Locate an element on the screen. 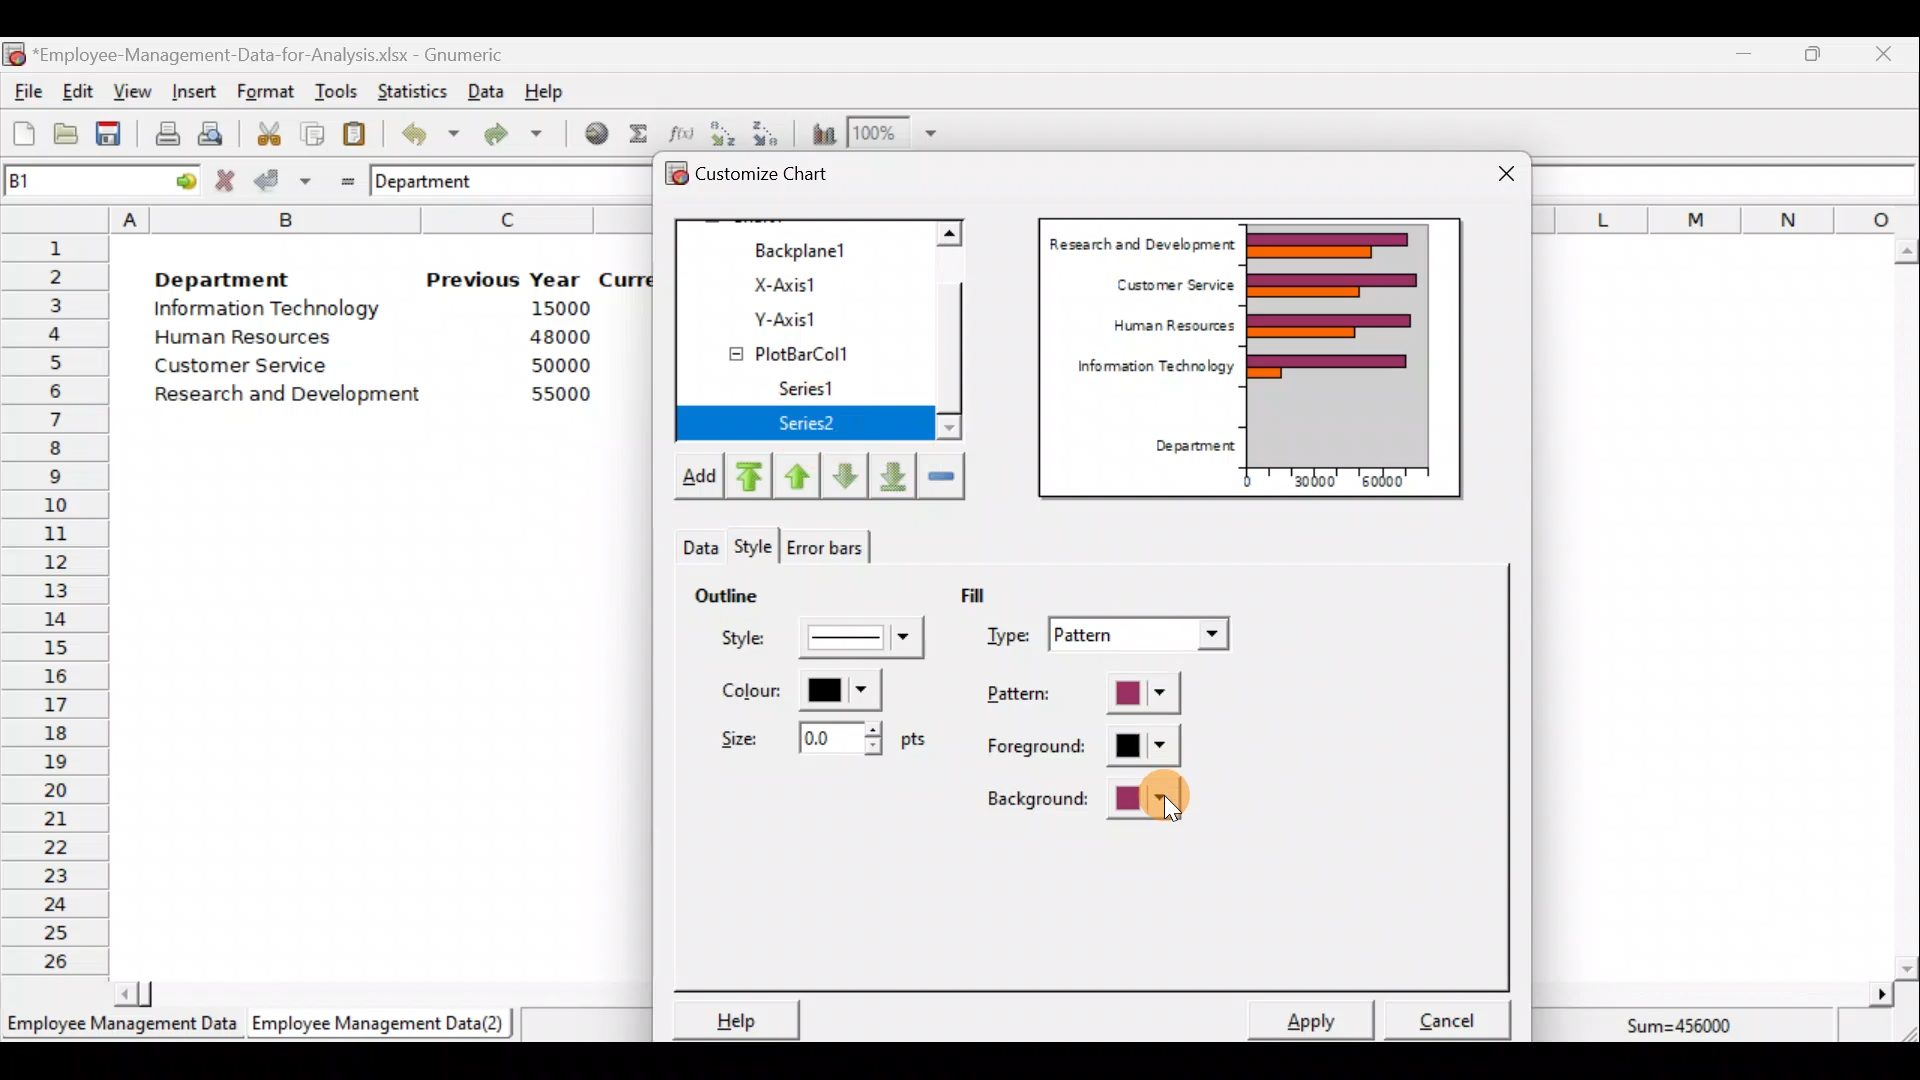  Human Resources is located at coordinates (1165, 327).